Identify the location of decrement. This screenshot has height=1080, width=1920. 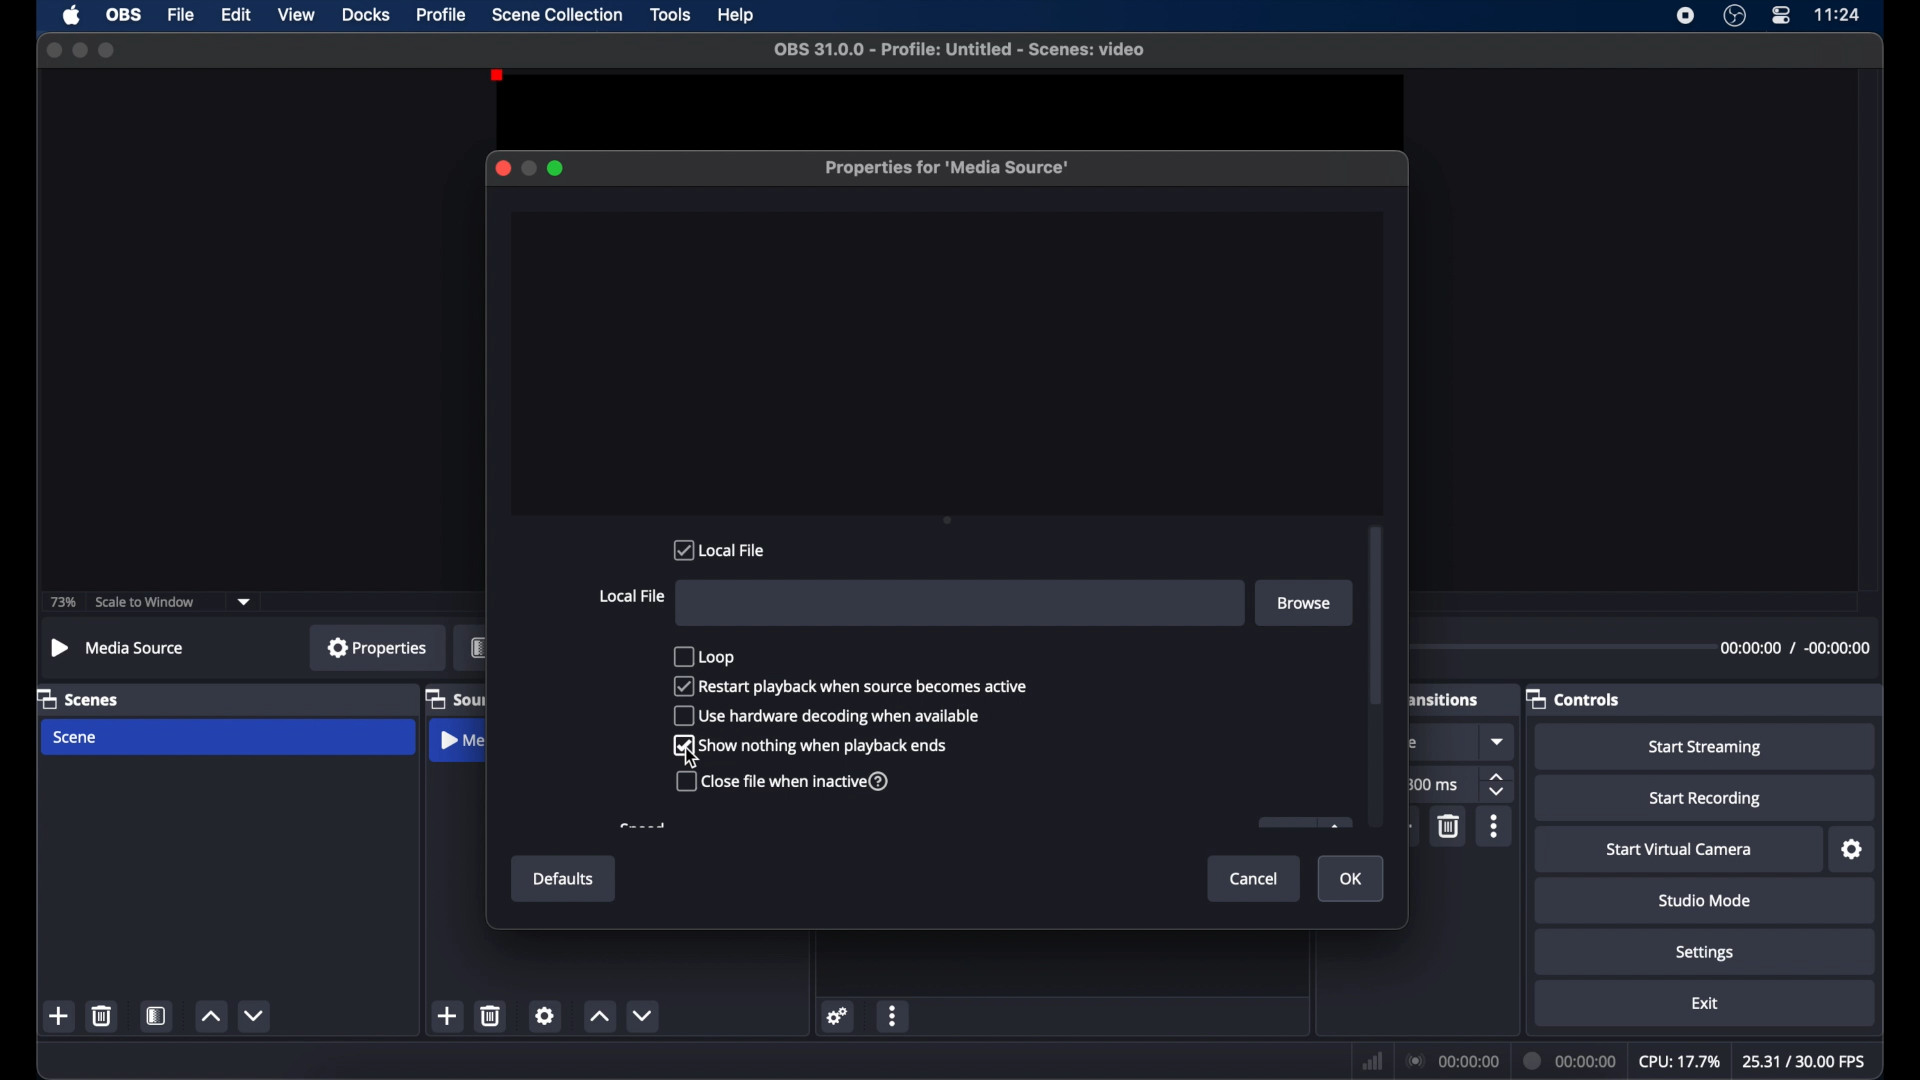
(256, 1015).